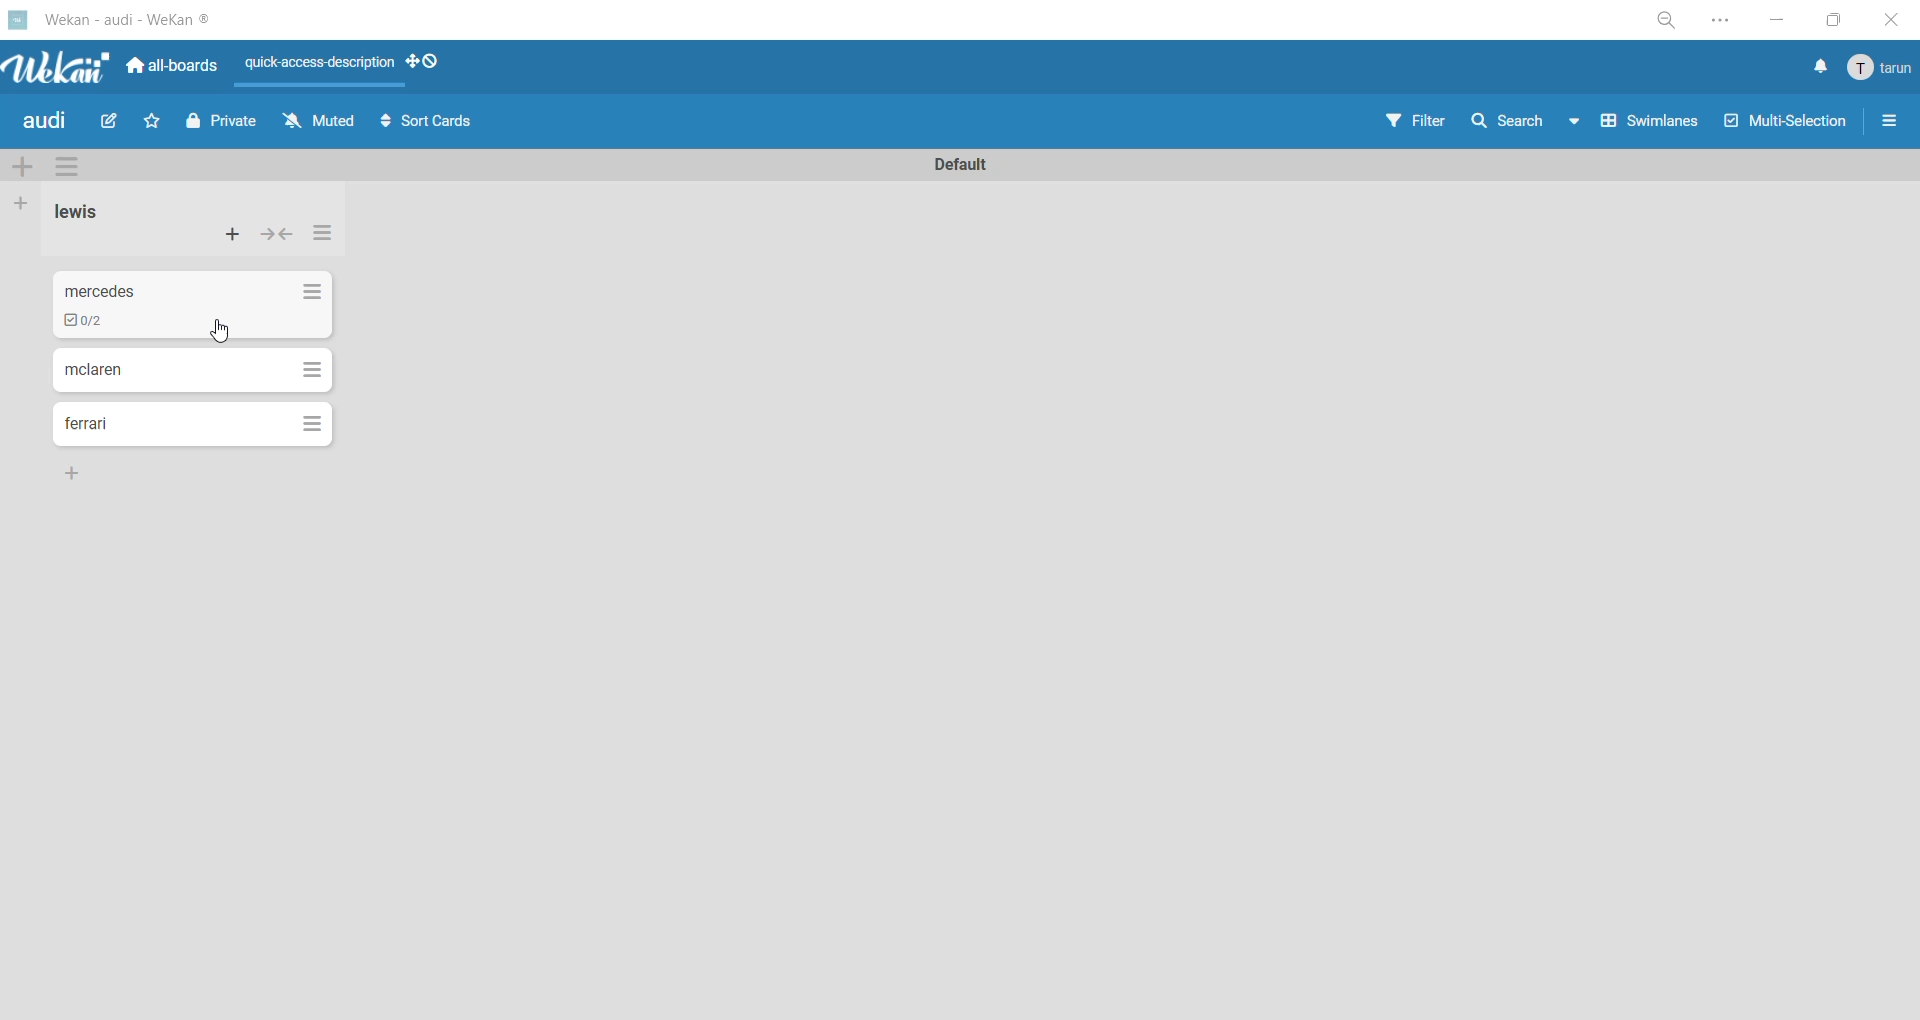 Image resolution: width=1920 pixels, height=1020 pixels. Describe the element at coordinates (223, 125) in the screenshot. I see `private` at that location.